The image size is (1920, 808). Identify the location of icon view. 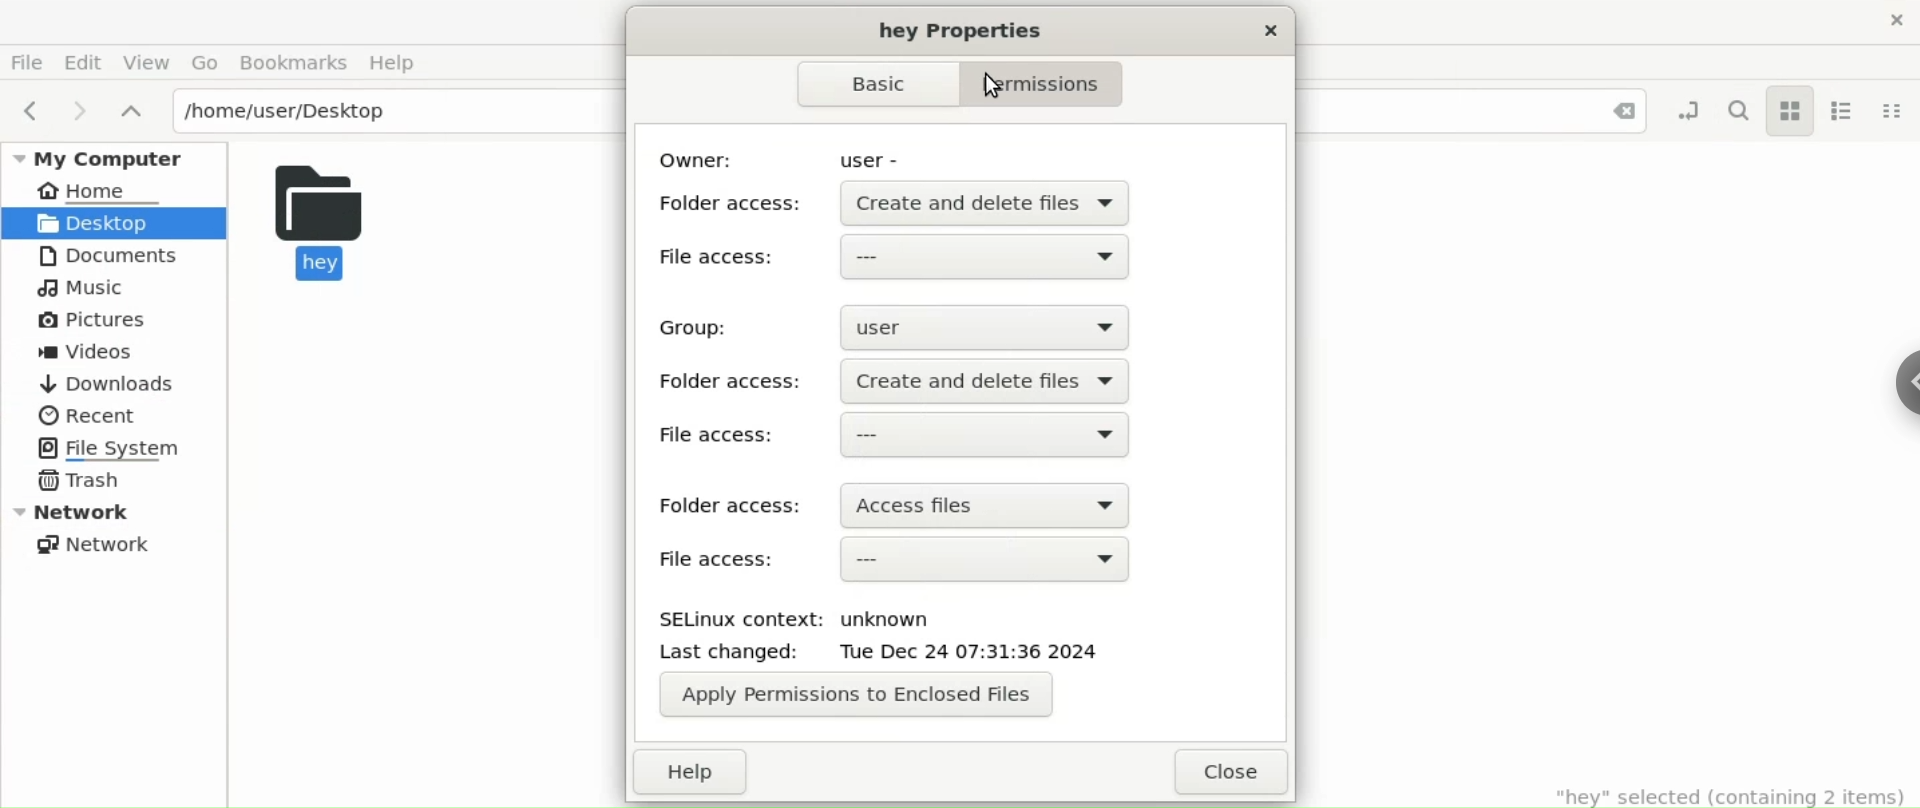
(1790, 111).